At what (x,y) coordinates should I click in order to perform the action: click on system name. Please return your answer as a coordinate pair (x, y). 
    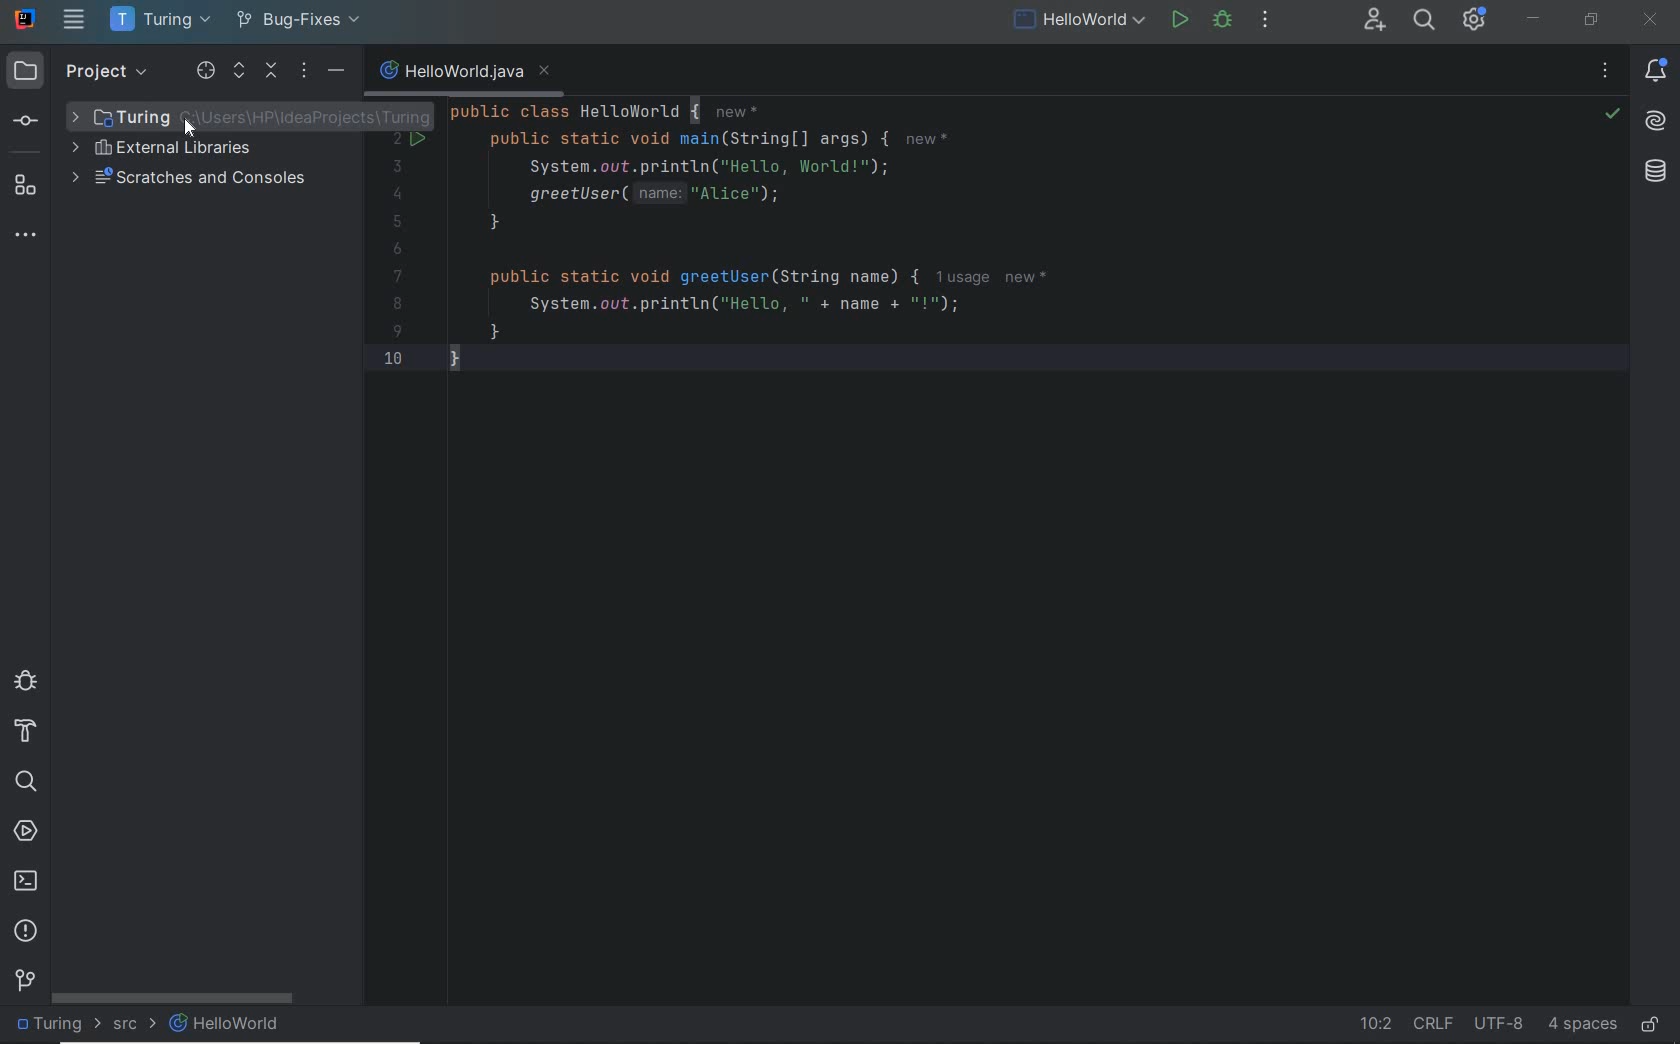
    Looking at the image, I should click on (26, 17).